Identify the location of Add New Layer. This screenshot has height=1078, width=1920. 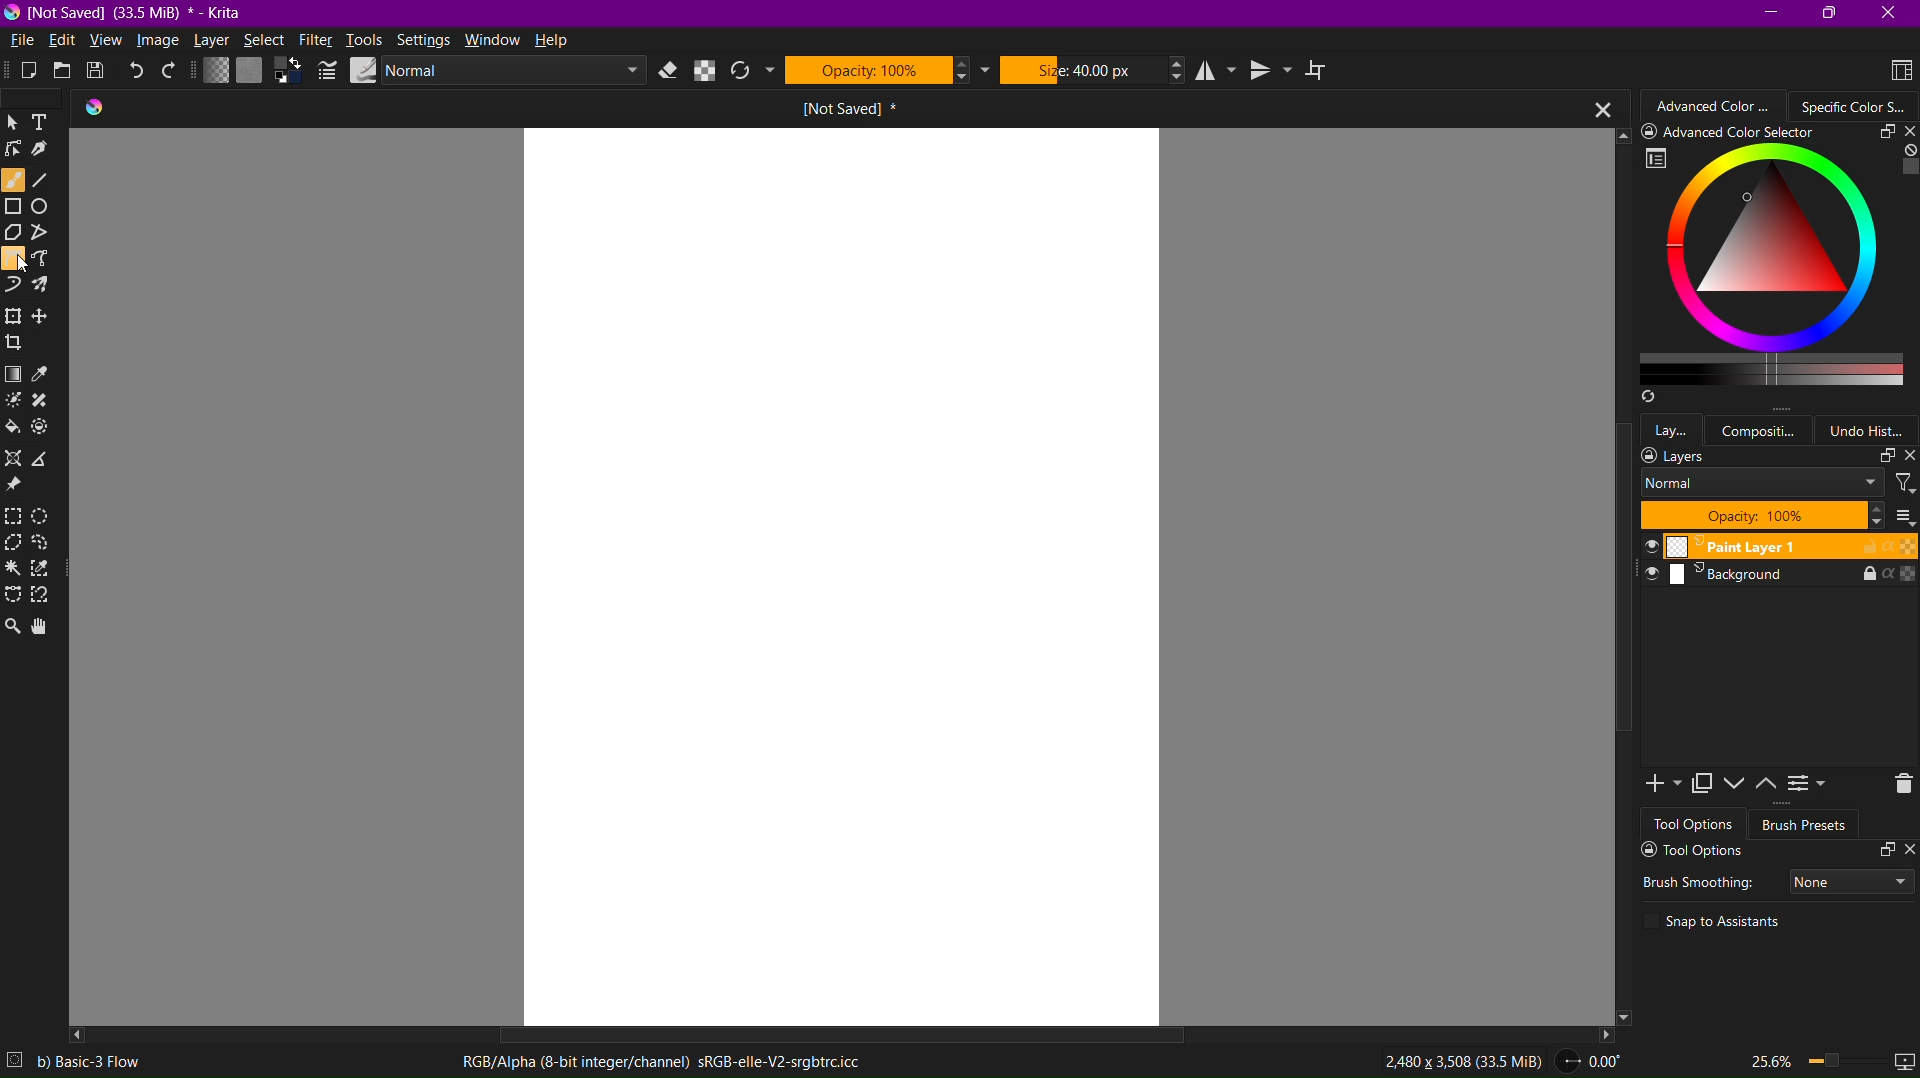
(1657, 785).